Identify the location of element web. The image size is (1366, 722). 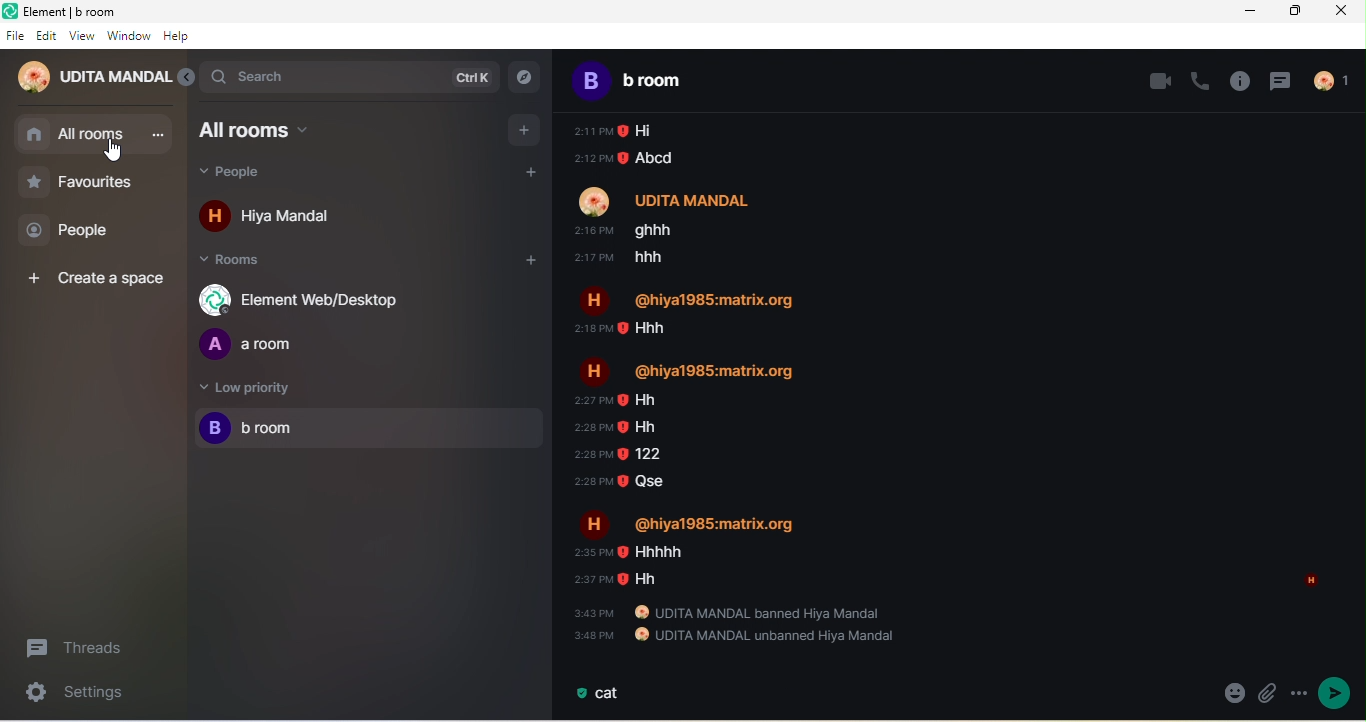
(308, 299).